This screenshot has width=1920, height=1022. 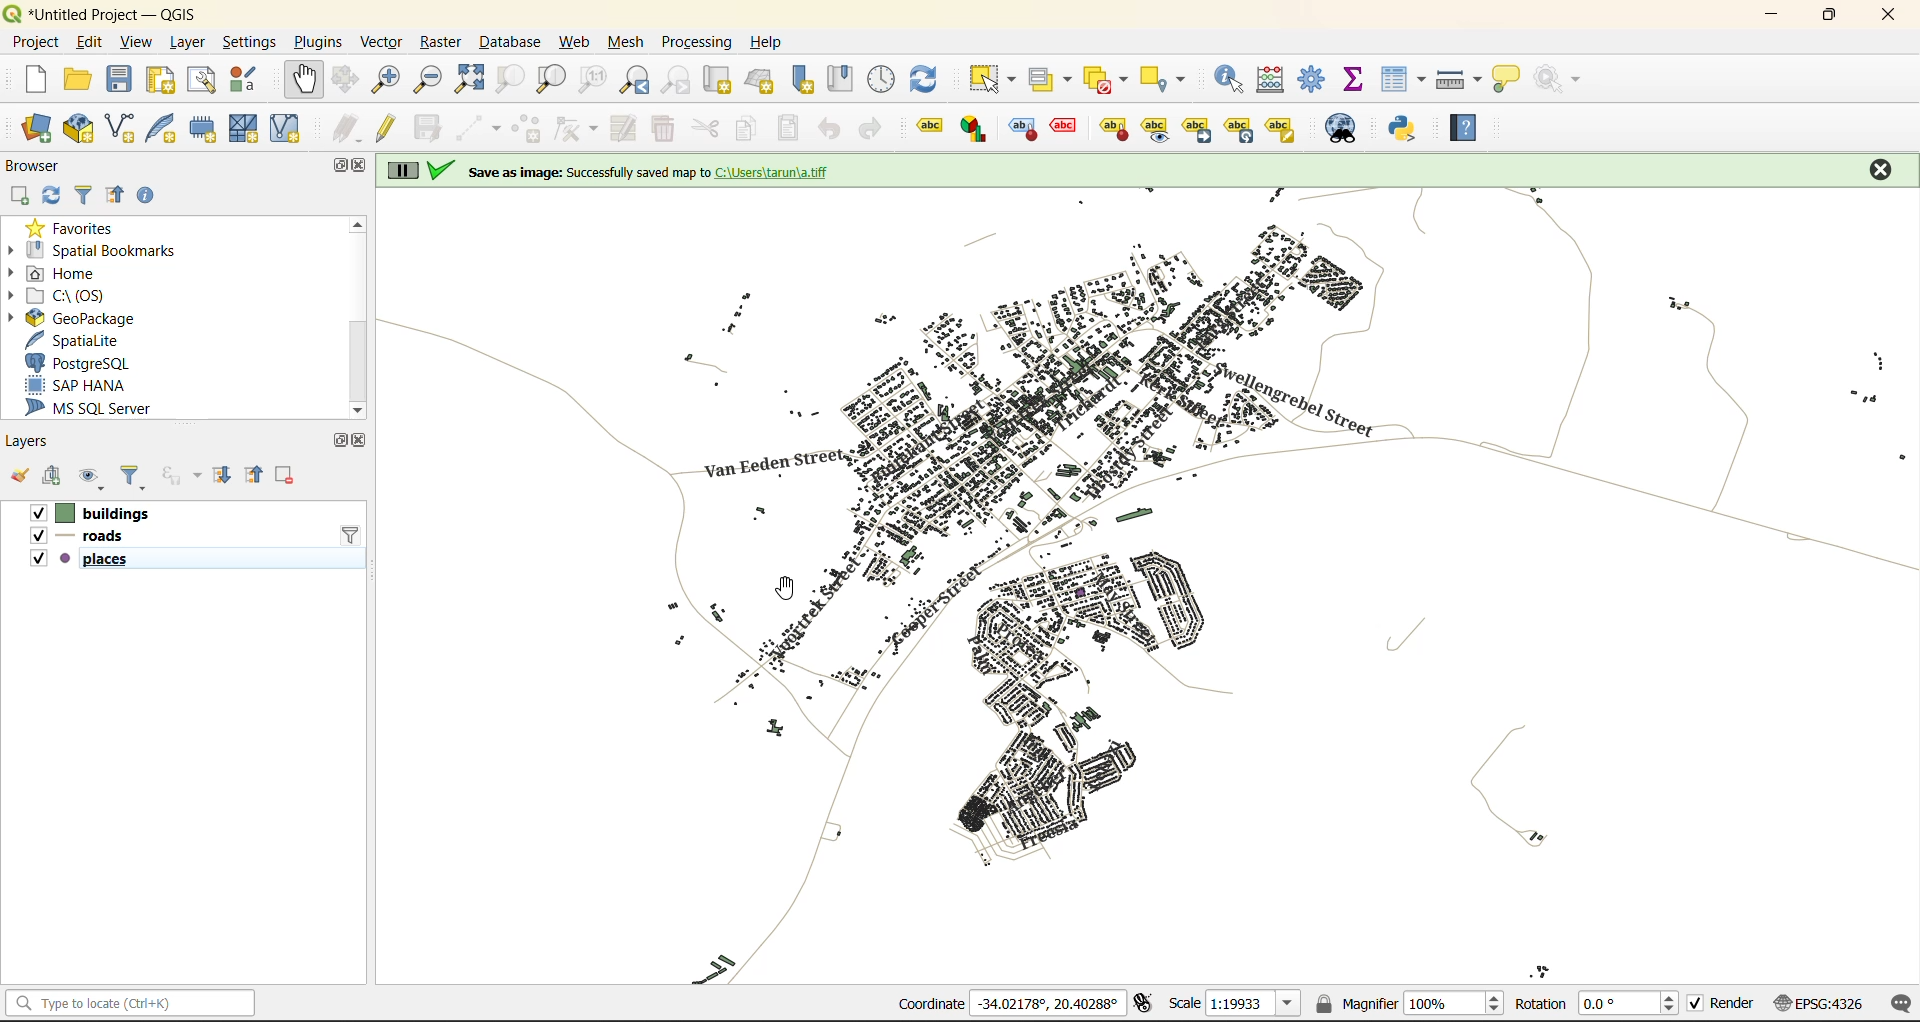 I want to click on on screen notification, so click(x=766, y=172).